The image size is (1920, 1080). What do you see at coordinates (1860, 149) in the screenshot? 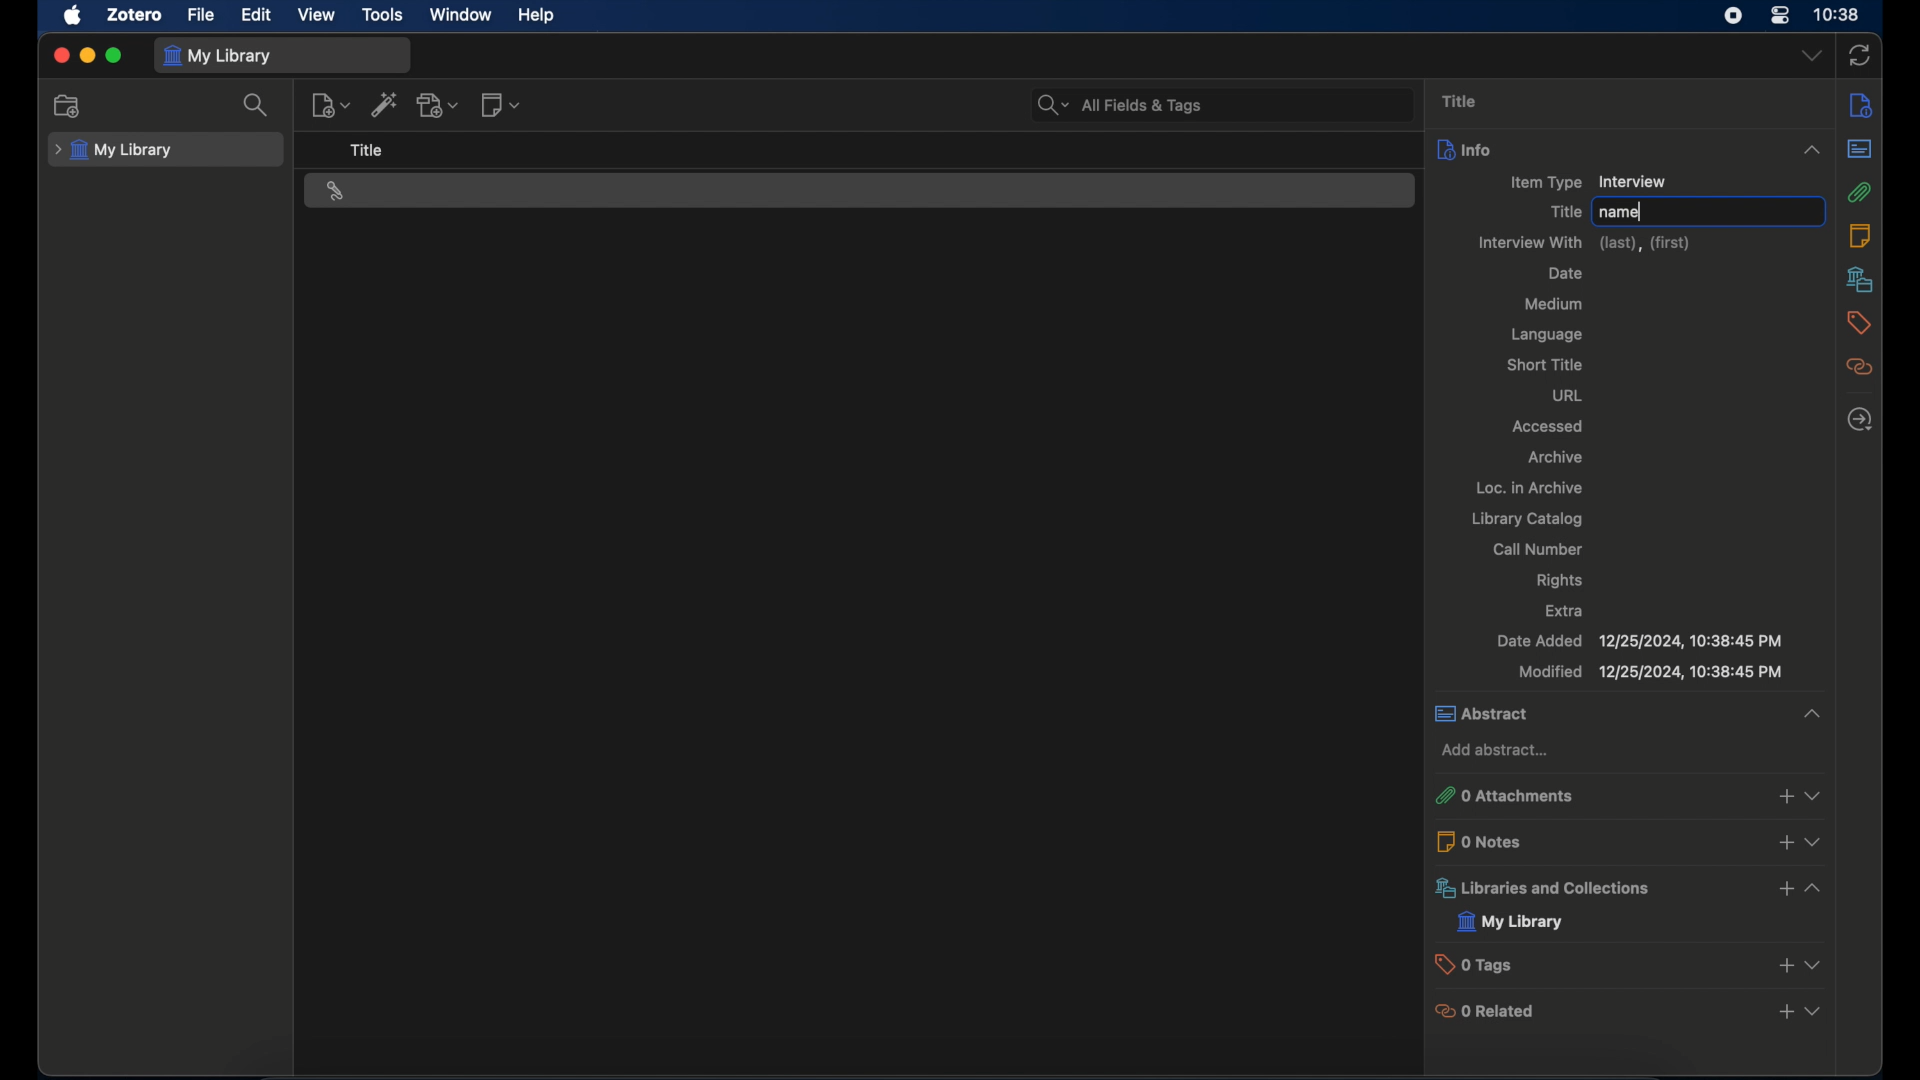
I see `abstract` at bounding box center [1860, 149].